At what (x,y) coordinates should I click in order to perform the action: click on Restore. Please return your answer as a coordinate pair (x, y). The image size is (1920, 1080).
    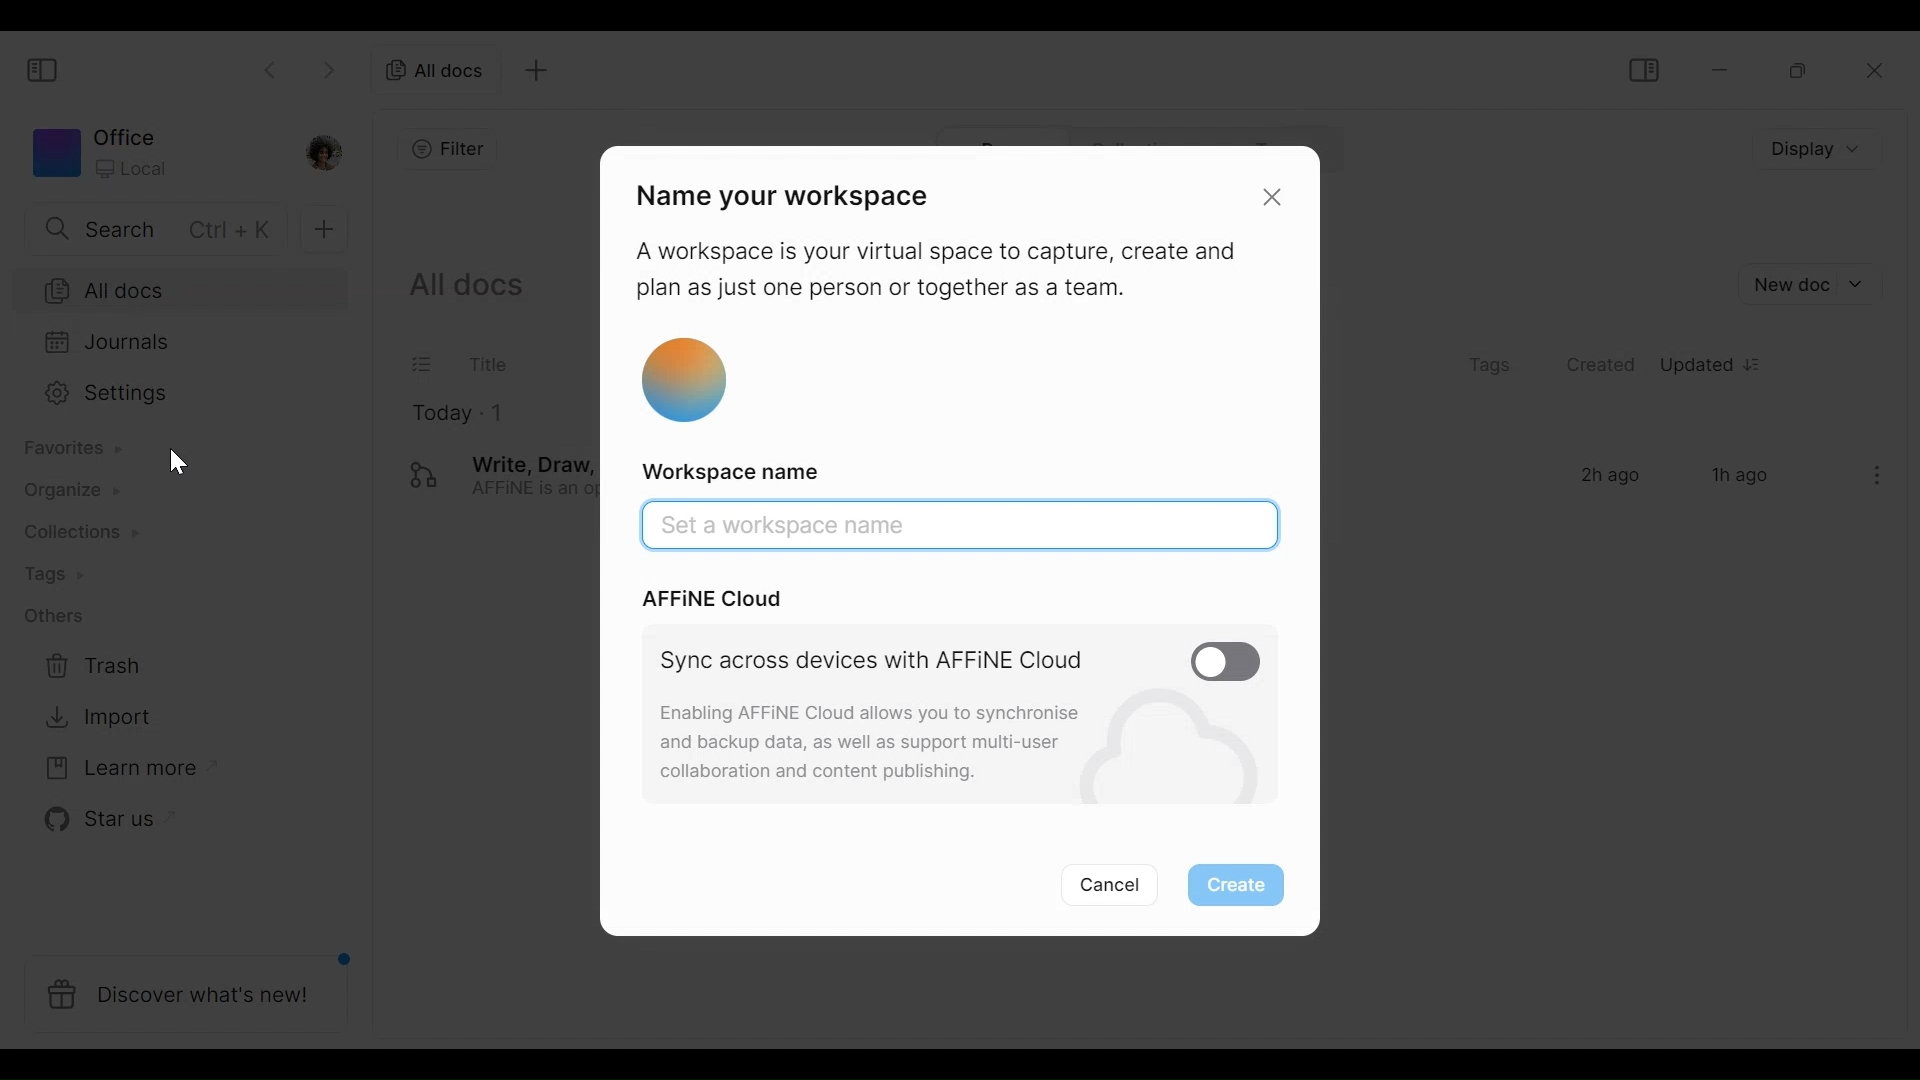
    Looking at the image, I should click on (1798, 69).